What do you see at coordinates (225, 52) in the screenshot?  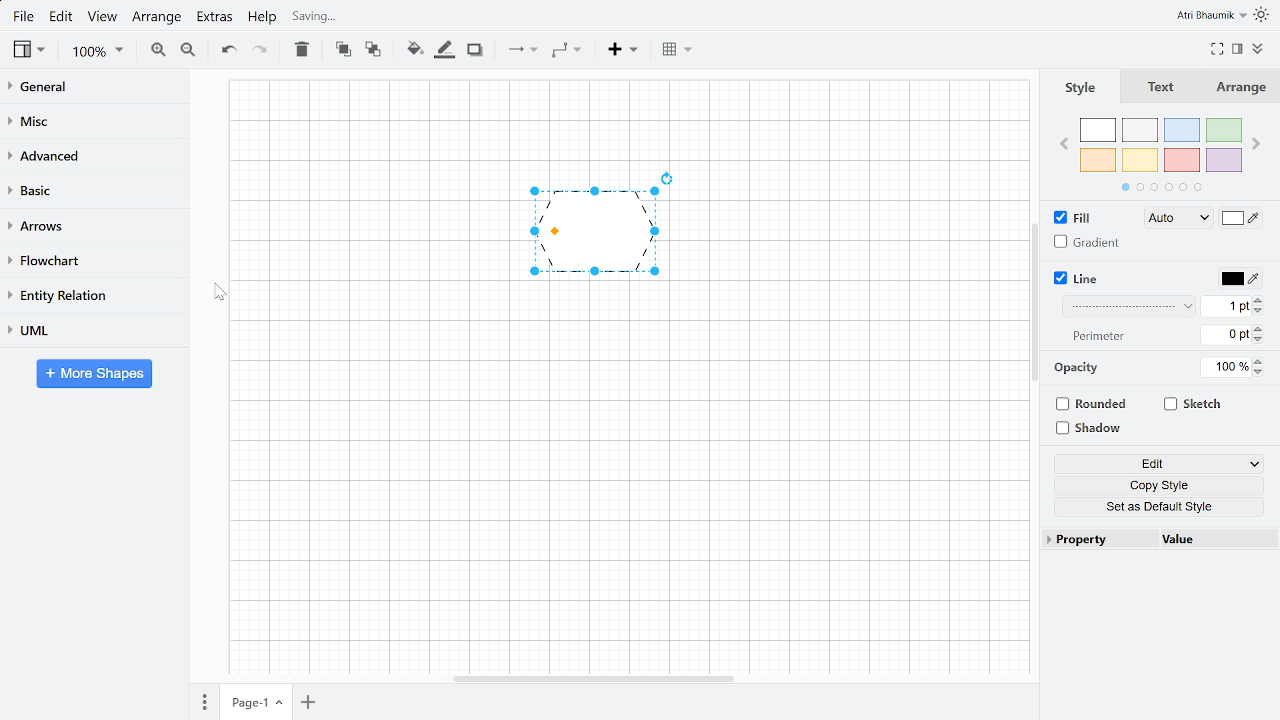 I see `Undo` at bounding box center [225, 52].